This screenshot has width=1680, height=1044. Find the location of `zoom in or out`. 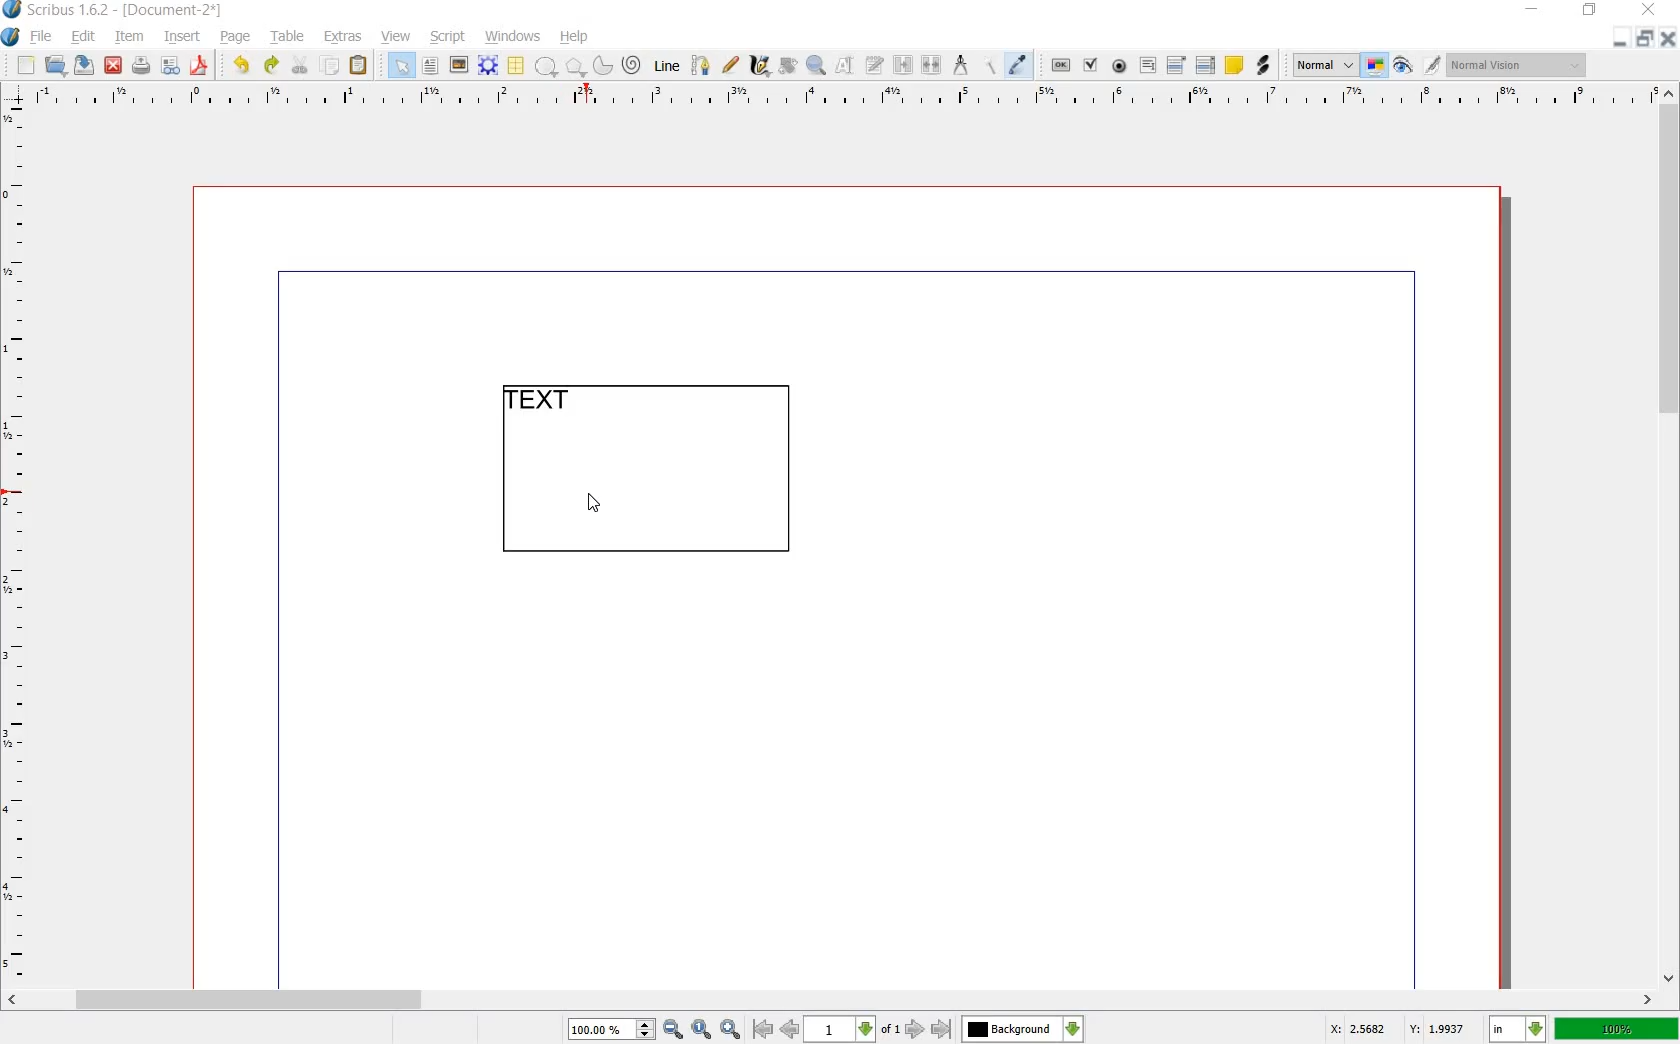

zoom in or out is located at coordinates (815, 67).